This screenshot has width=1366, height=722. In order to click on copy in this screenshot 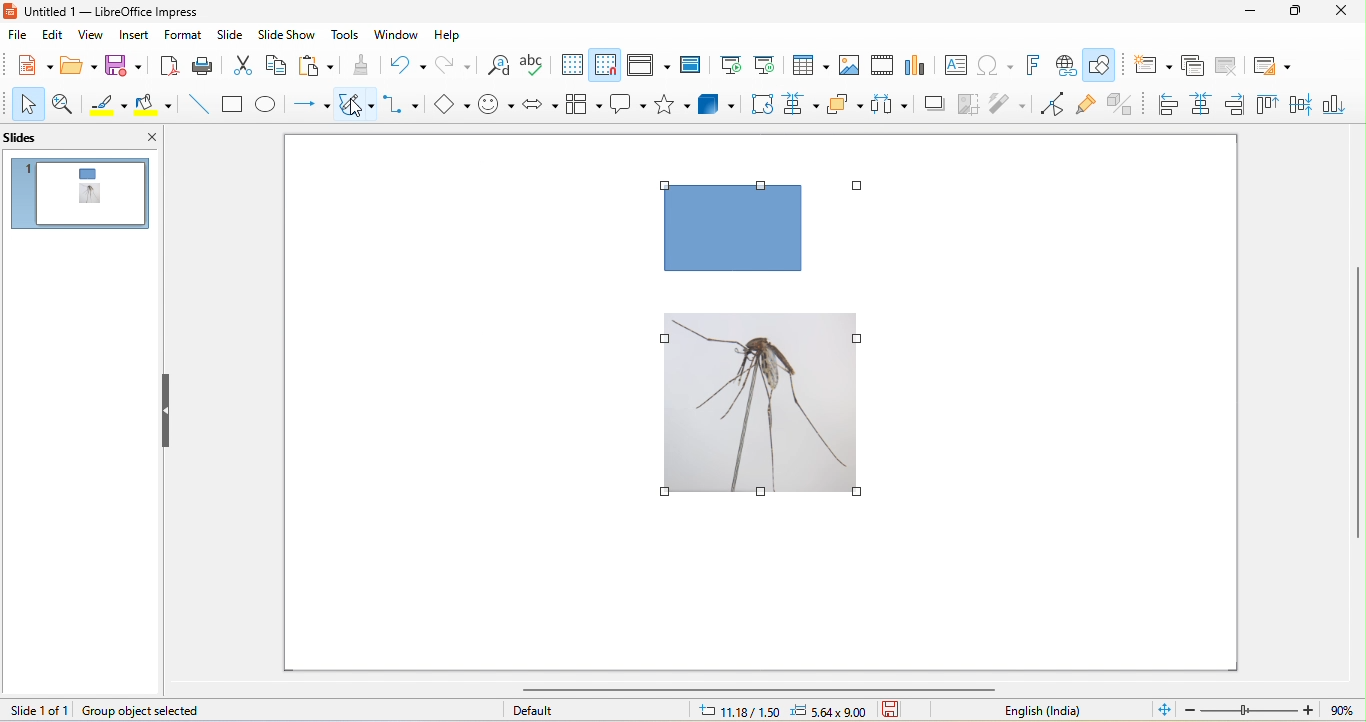, I will do `click(277, 66)`.